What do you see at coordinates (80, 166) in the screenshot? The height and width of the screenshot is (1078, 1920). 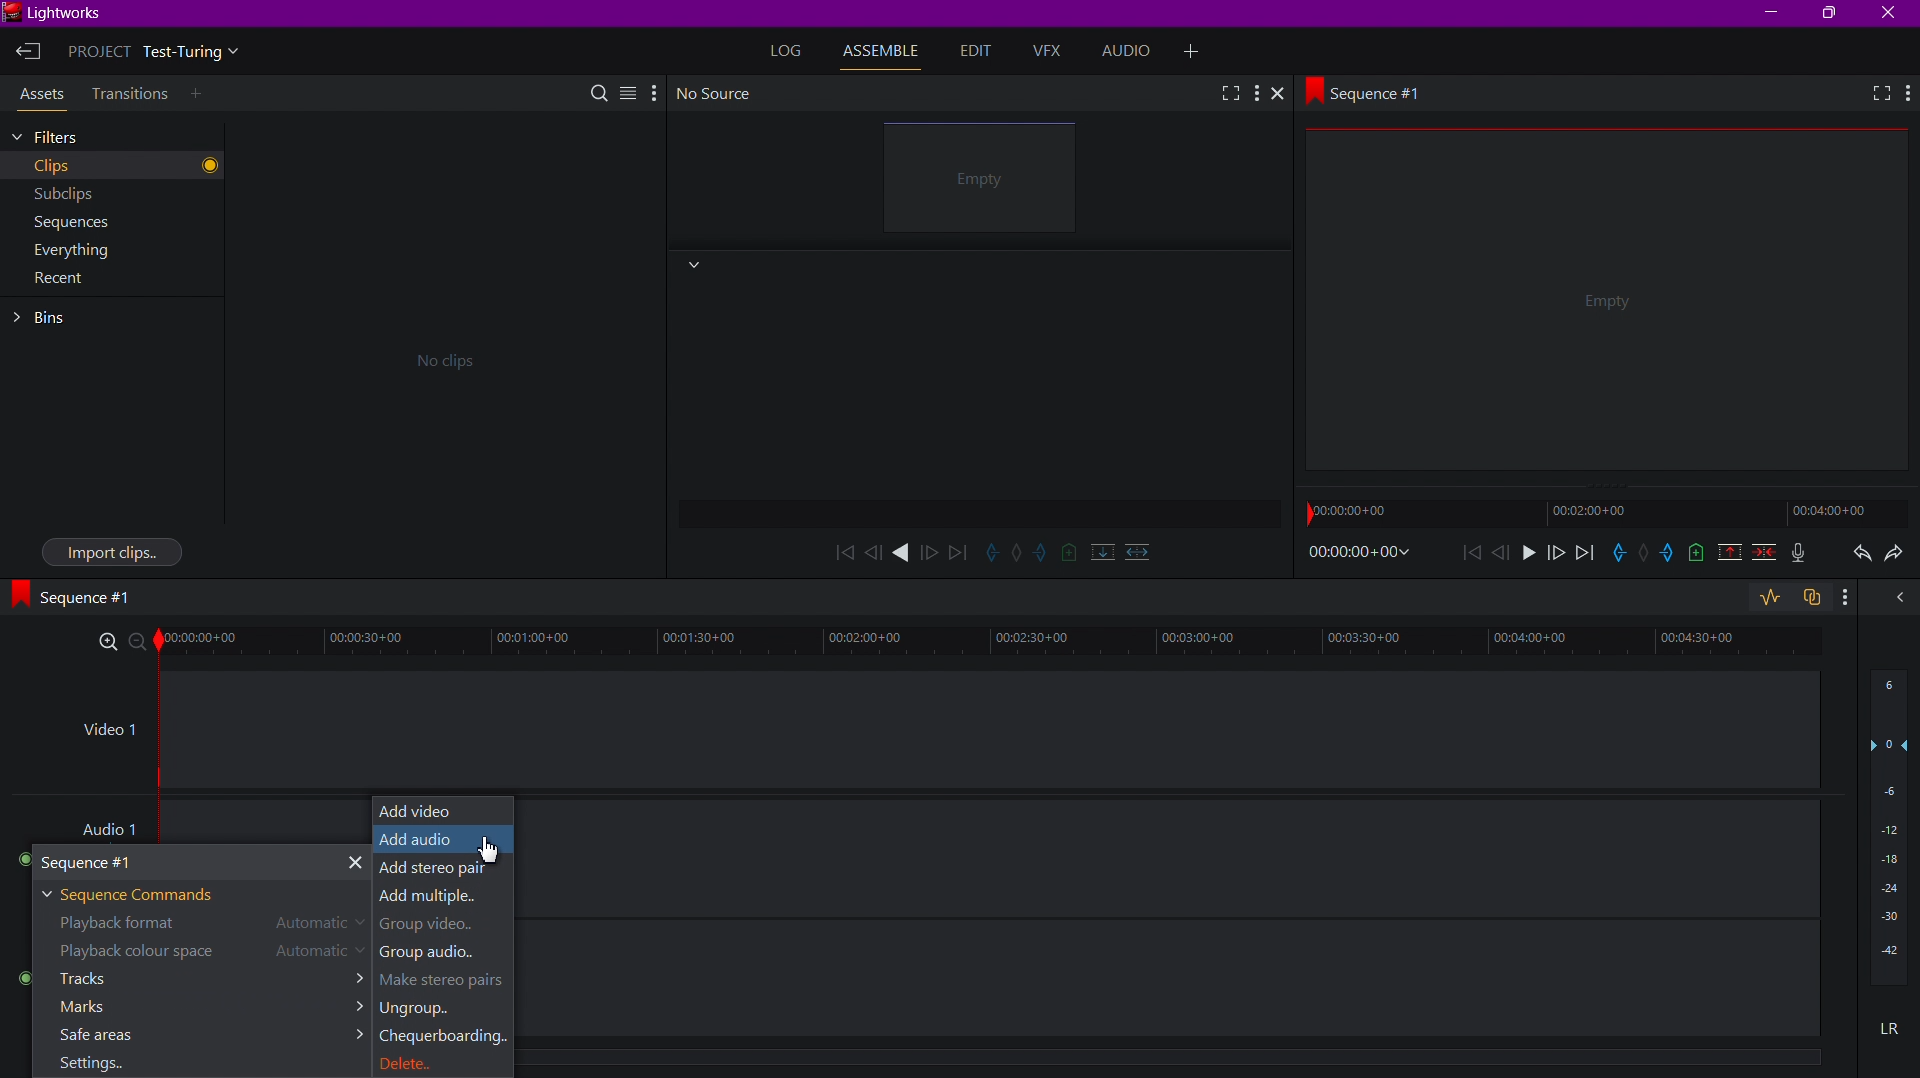 I see `Clips` at bounding box center [80, 166].